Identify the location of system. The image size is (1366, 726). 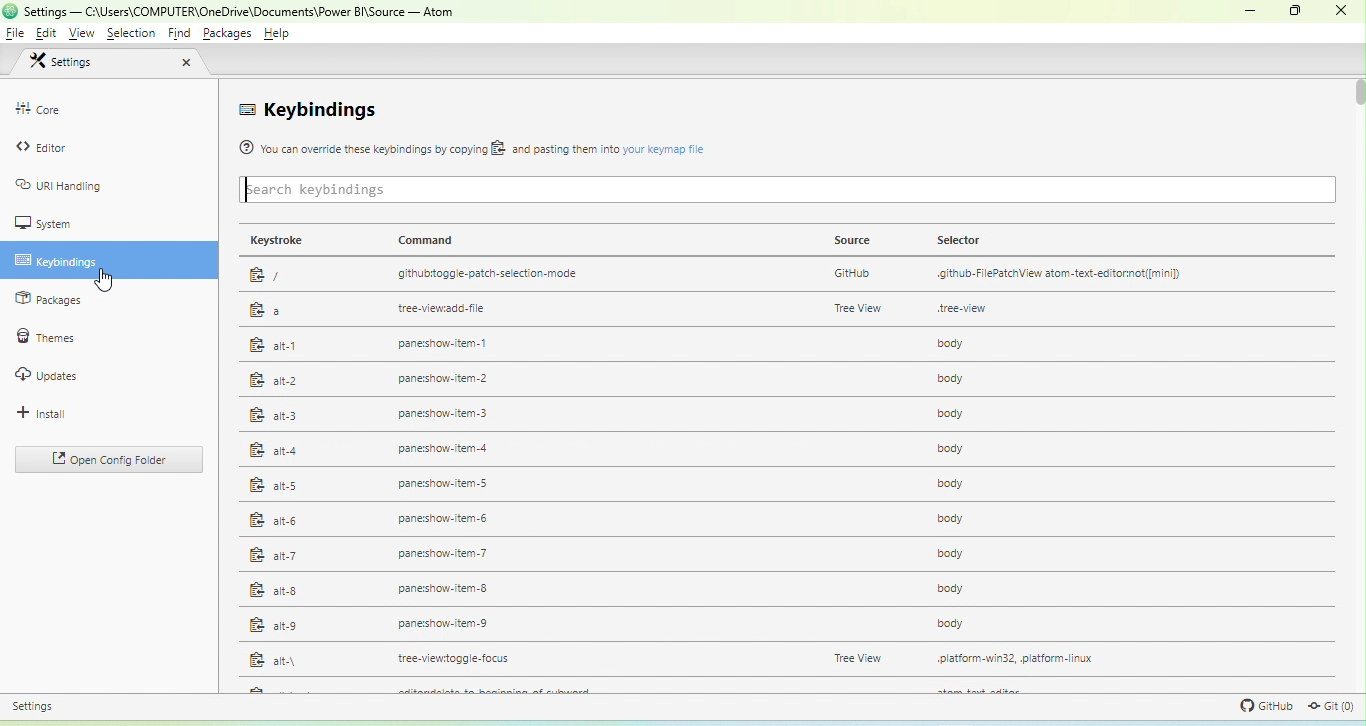
(44, 224).